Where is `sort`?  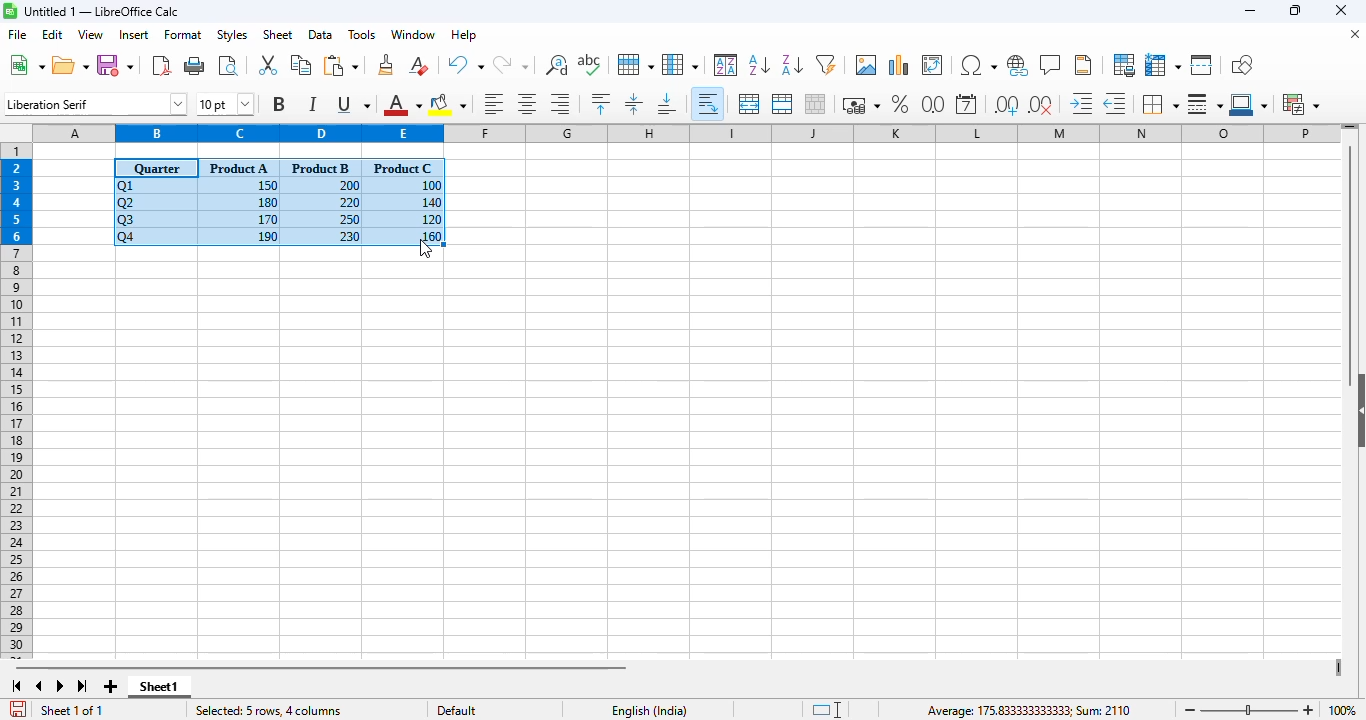 sort is located at coordinates (726, 65).